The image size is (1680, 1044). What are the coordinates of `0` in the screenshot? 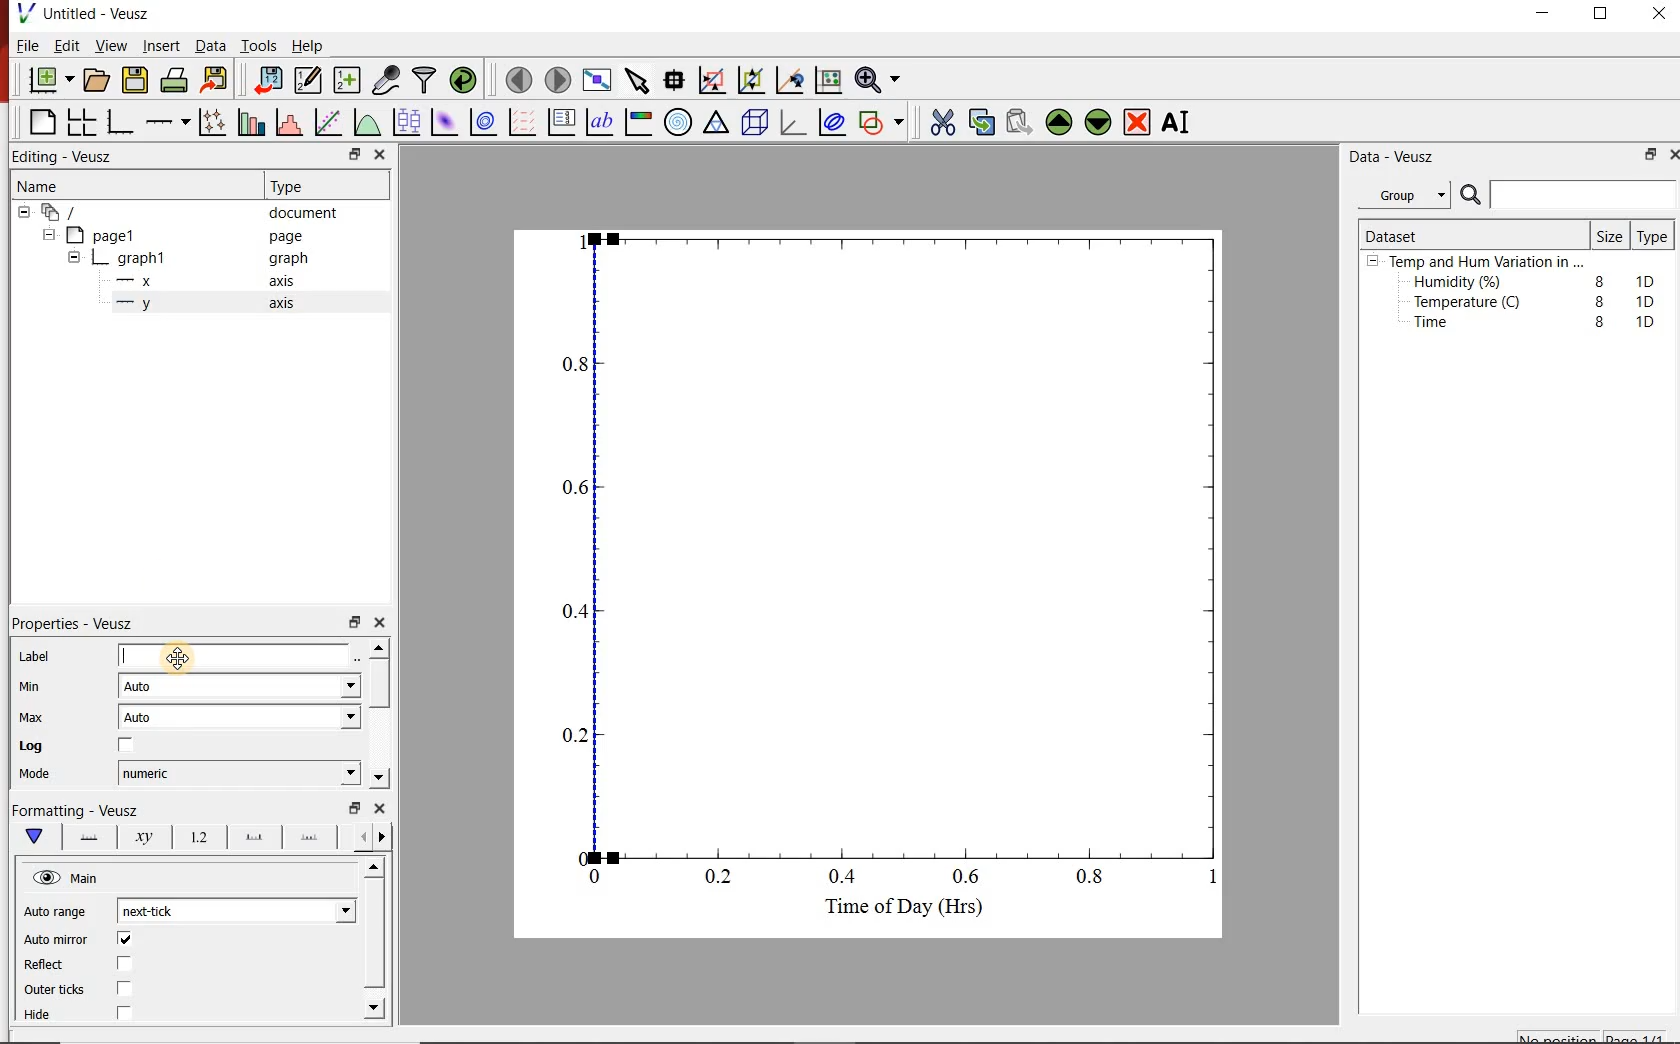 It's located at (576, 855).